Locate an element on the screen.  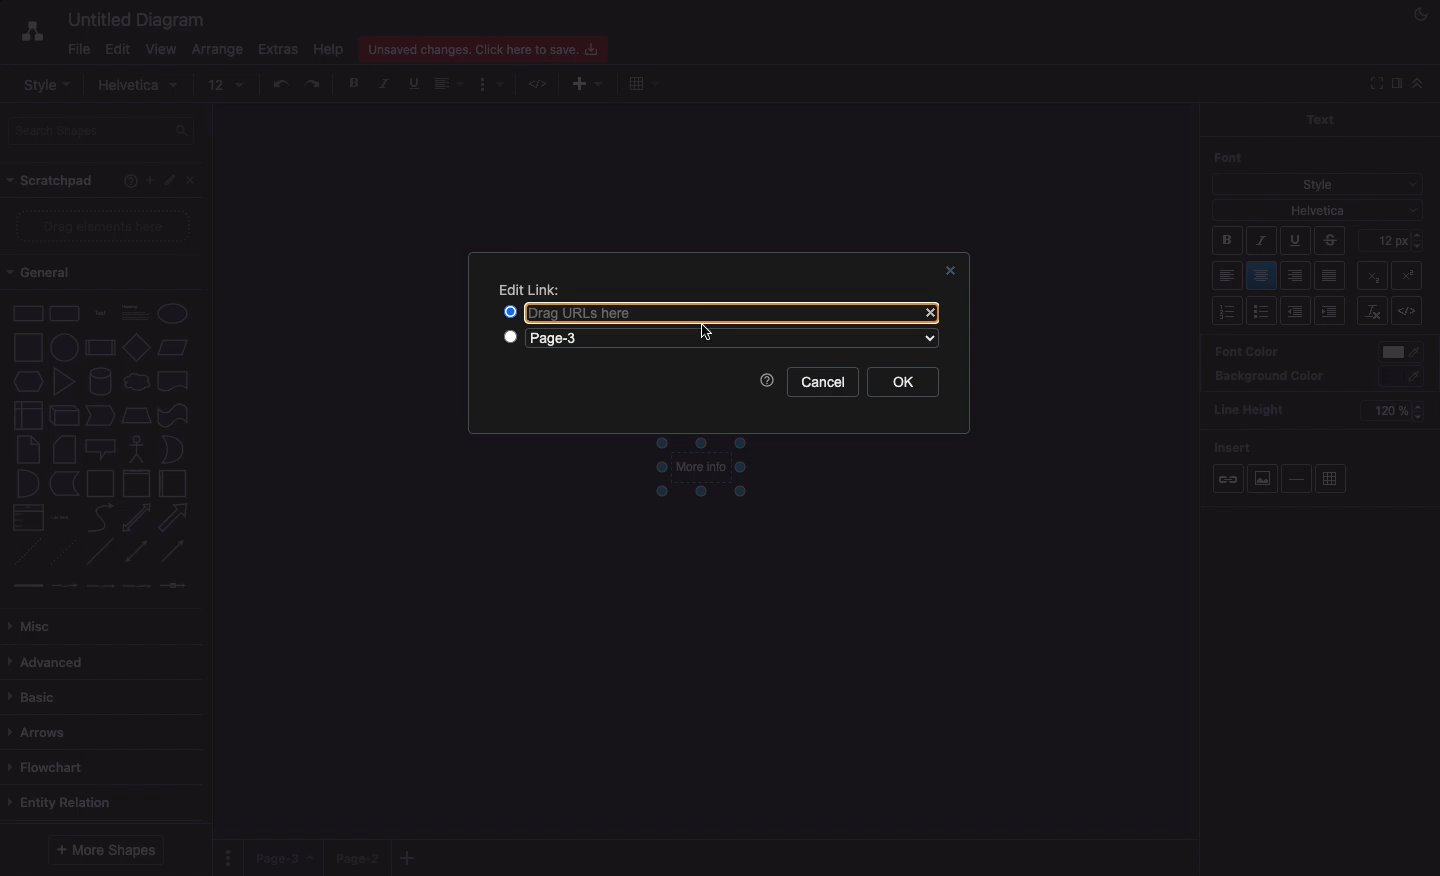
Close is located at coordinates (951, 270).